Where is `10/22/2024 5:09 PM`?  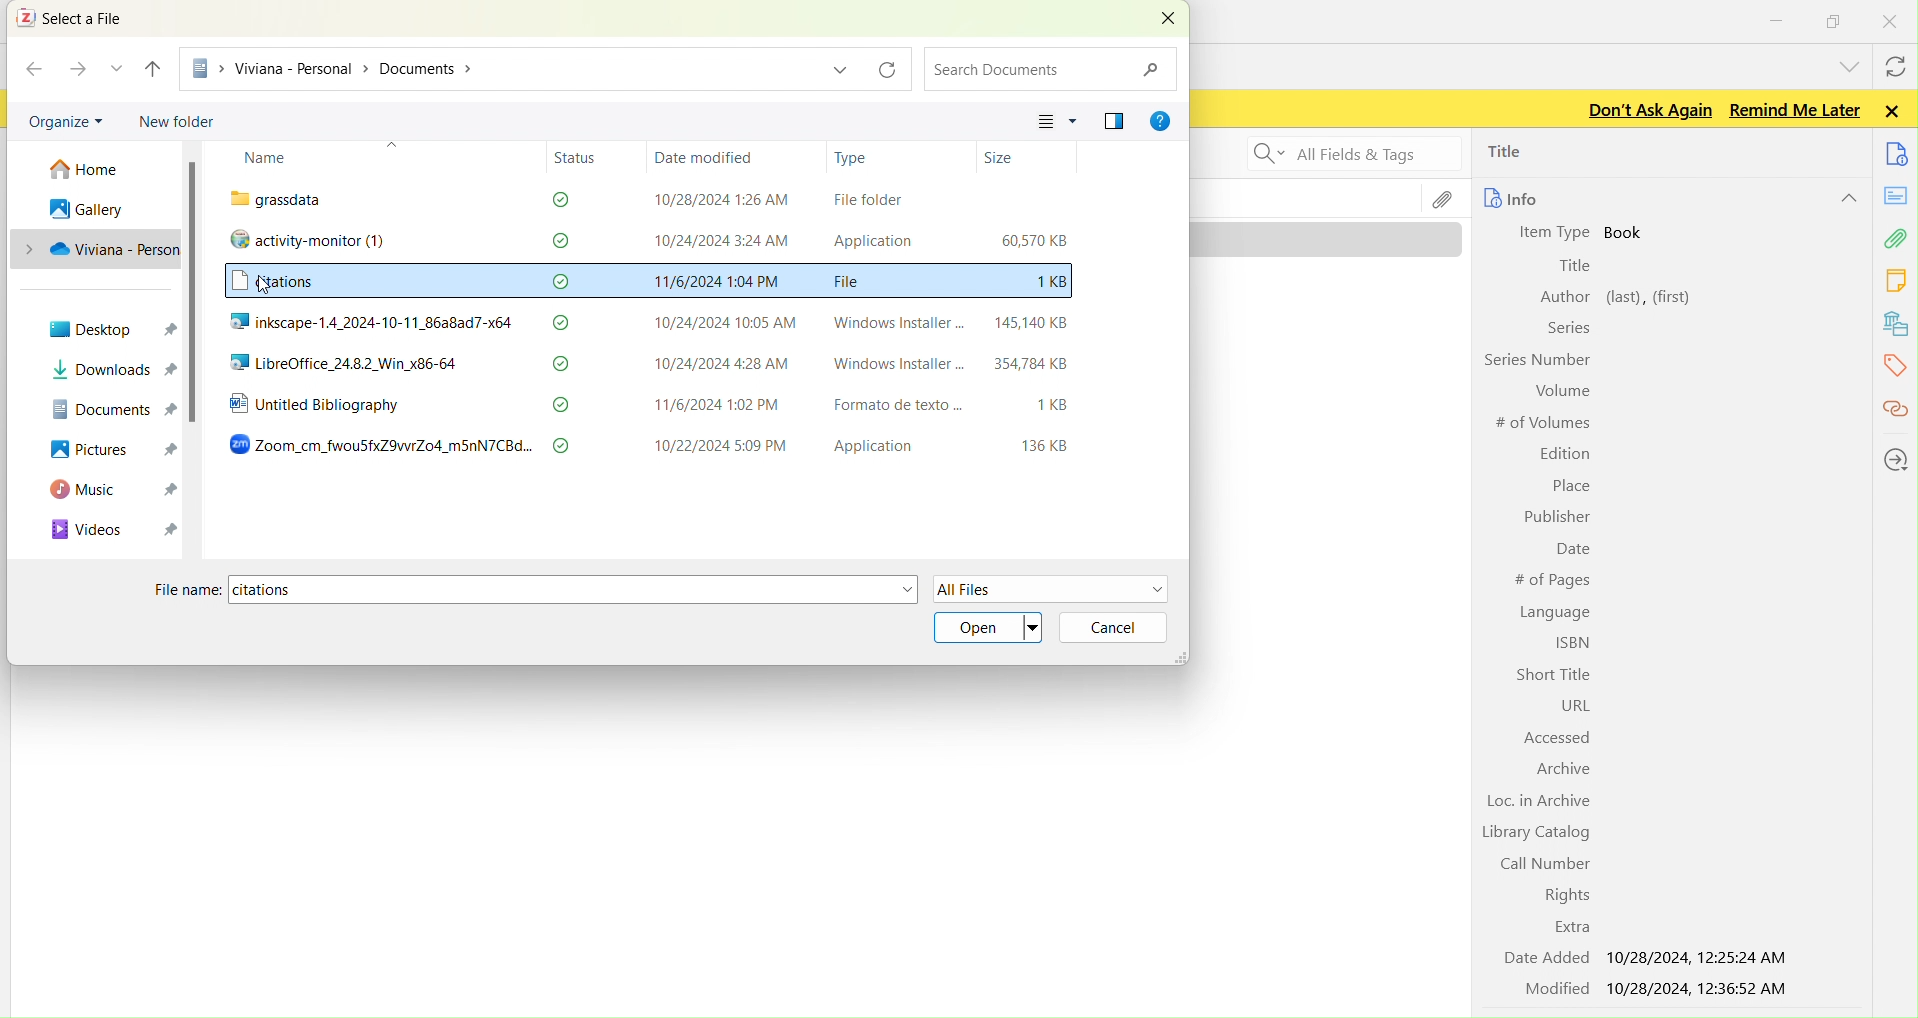
10/22/2024 5:09 PM is located at coordinates (716, 445).